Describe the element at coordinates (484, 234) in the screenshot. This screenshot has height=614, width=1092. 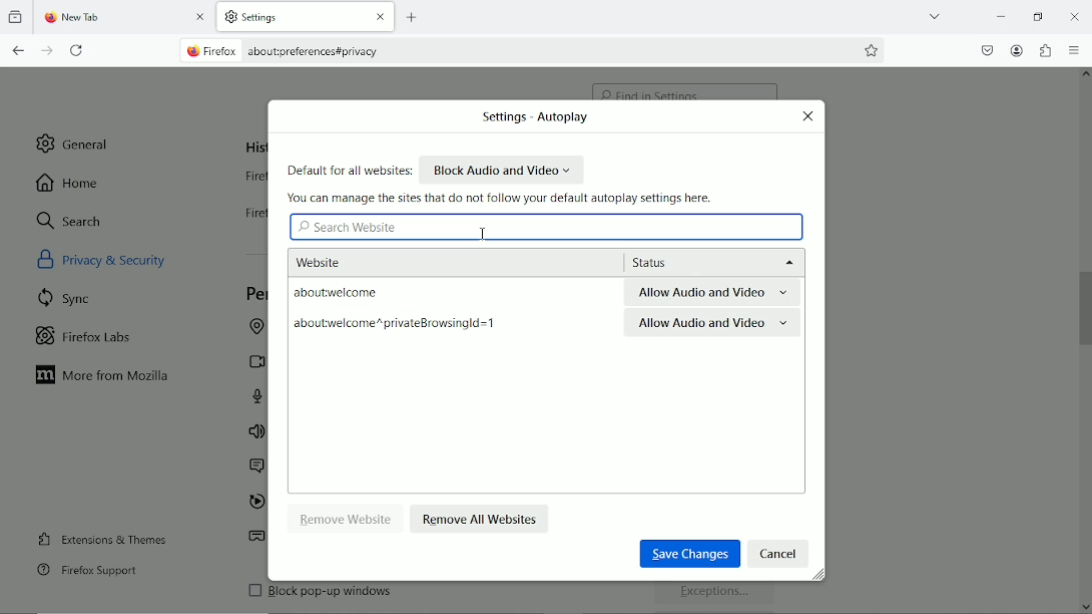
I see `cursor` at that location.